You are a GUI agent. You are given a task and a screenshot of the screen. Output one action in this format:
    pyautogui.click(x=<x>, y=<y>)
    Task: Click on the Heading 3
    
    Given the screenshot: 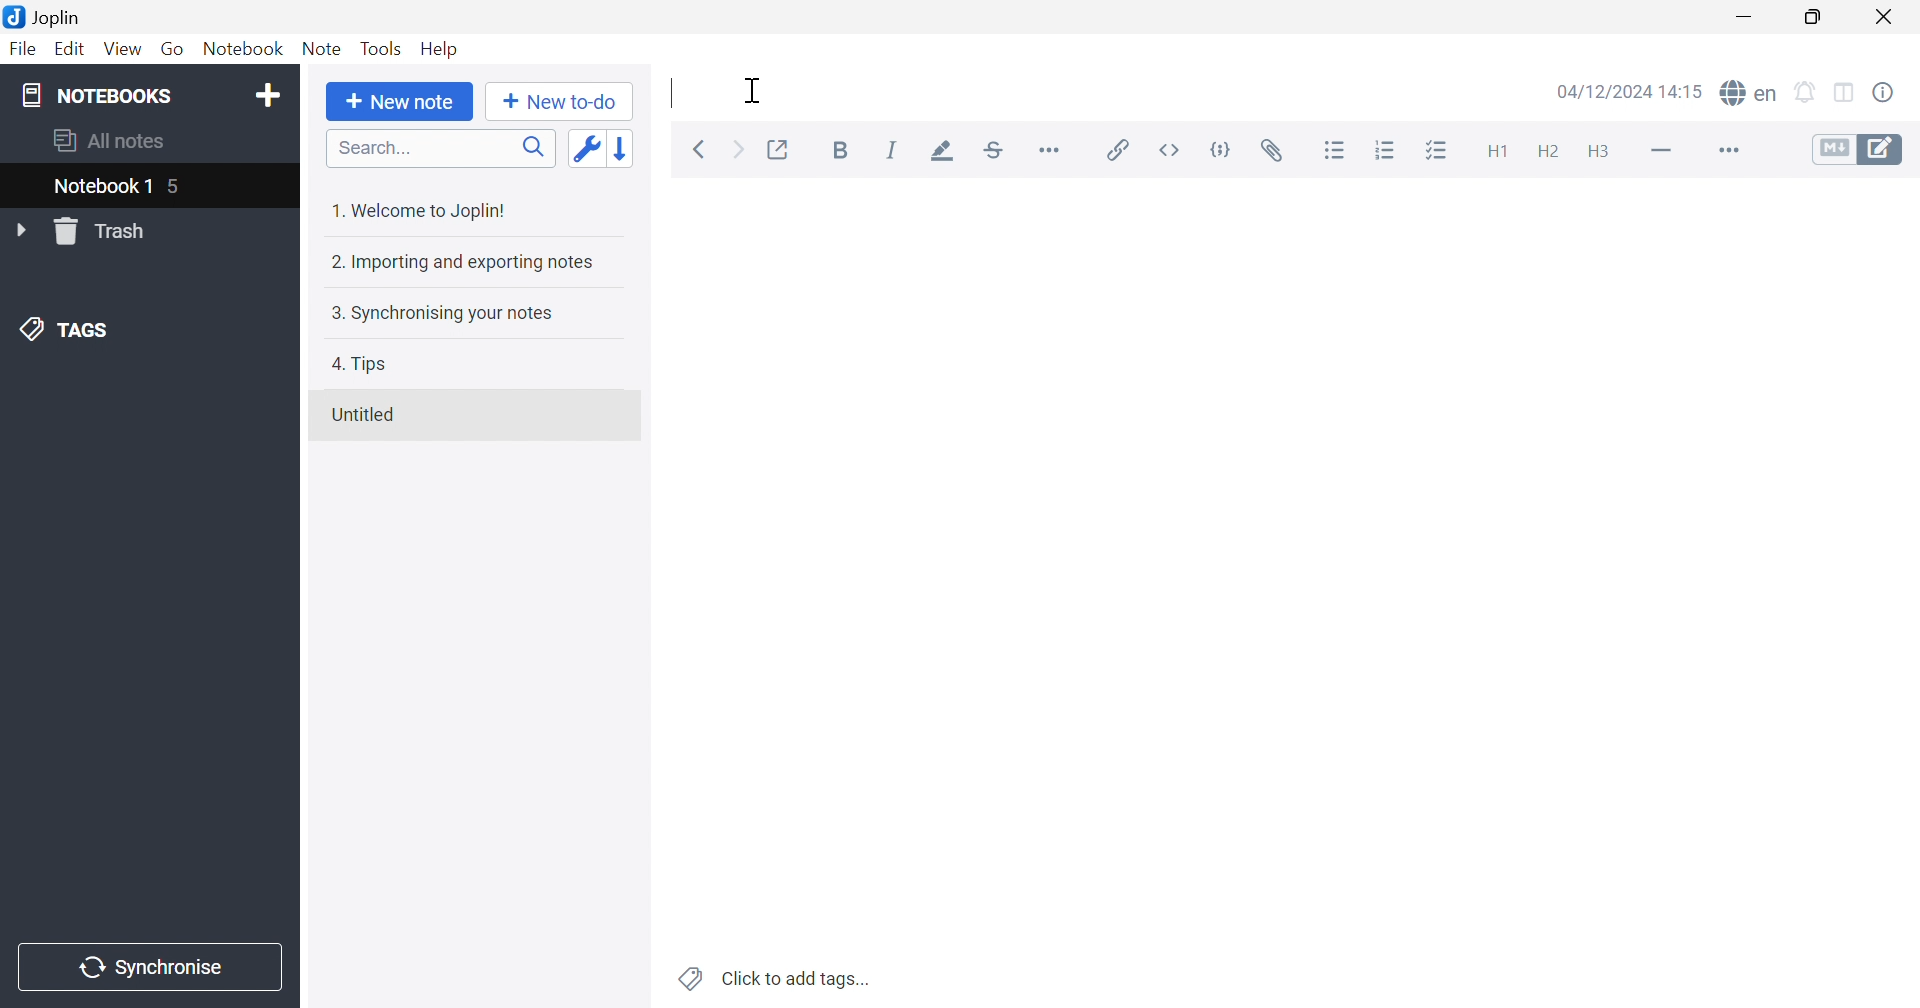 What is the action you would take?
    pyautogui.click(x=1597, y=153)
    